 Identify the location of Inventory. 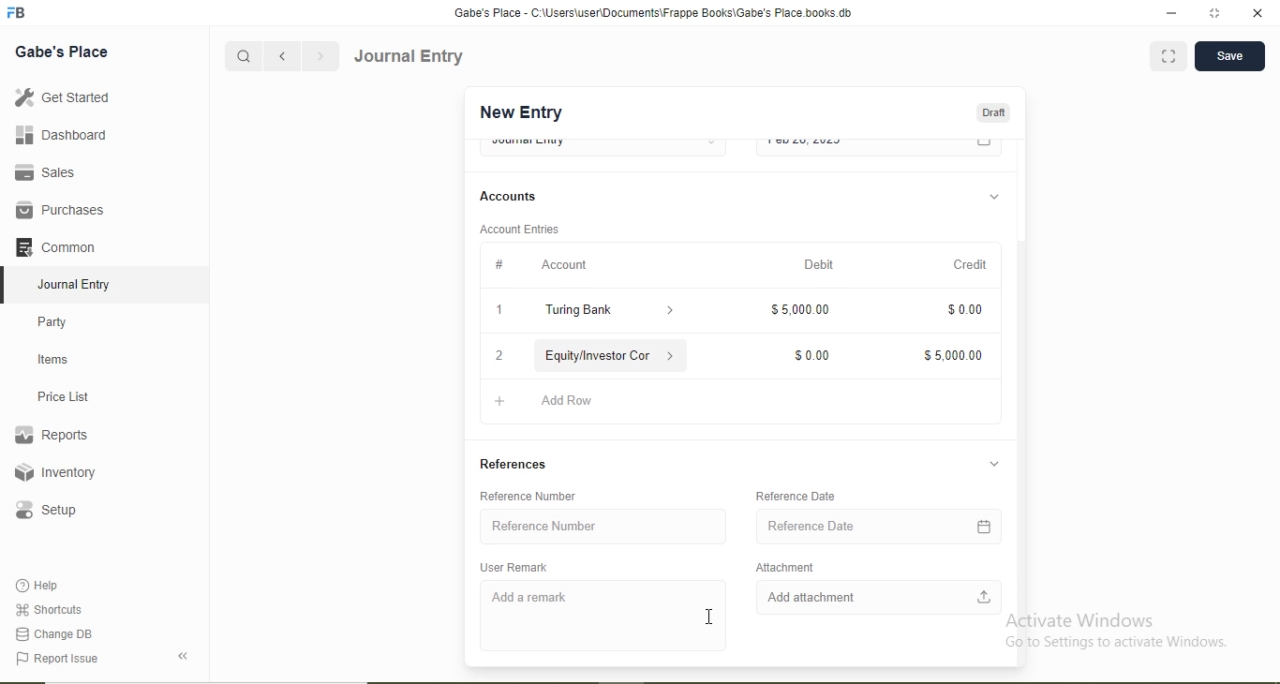
(56, 472).